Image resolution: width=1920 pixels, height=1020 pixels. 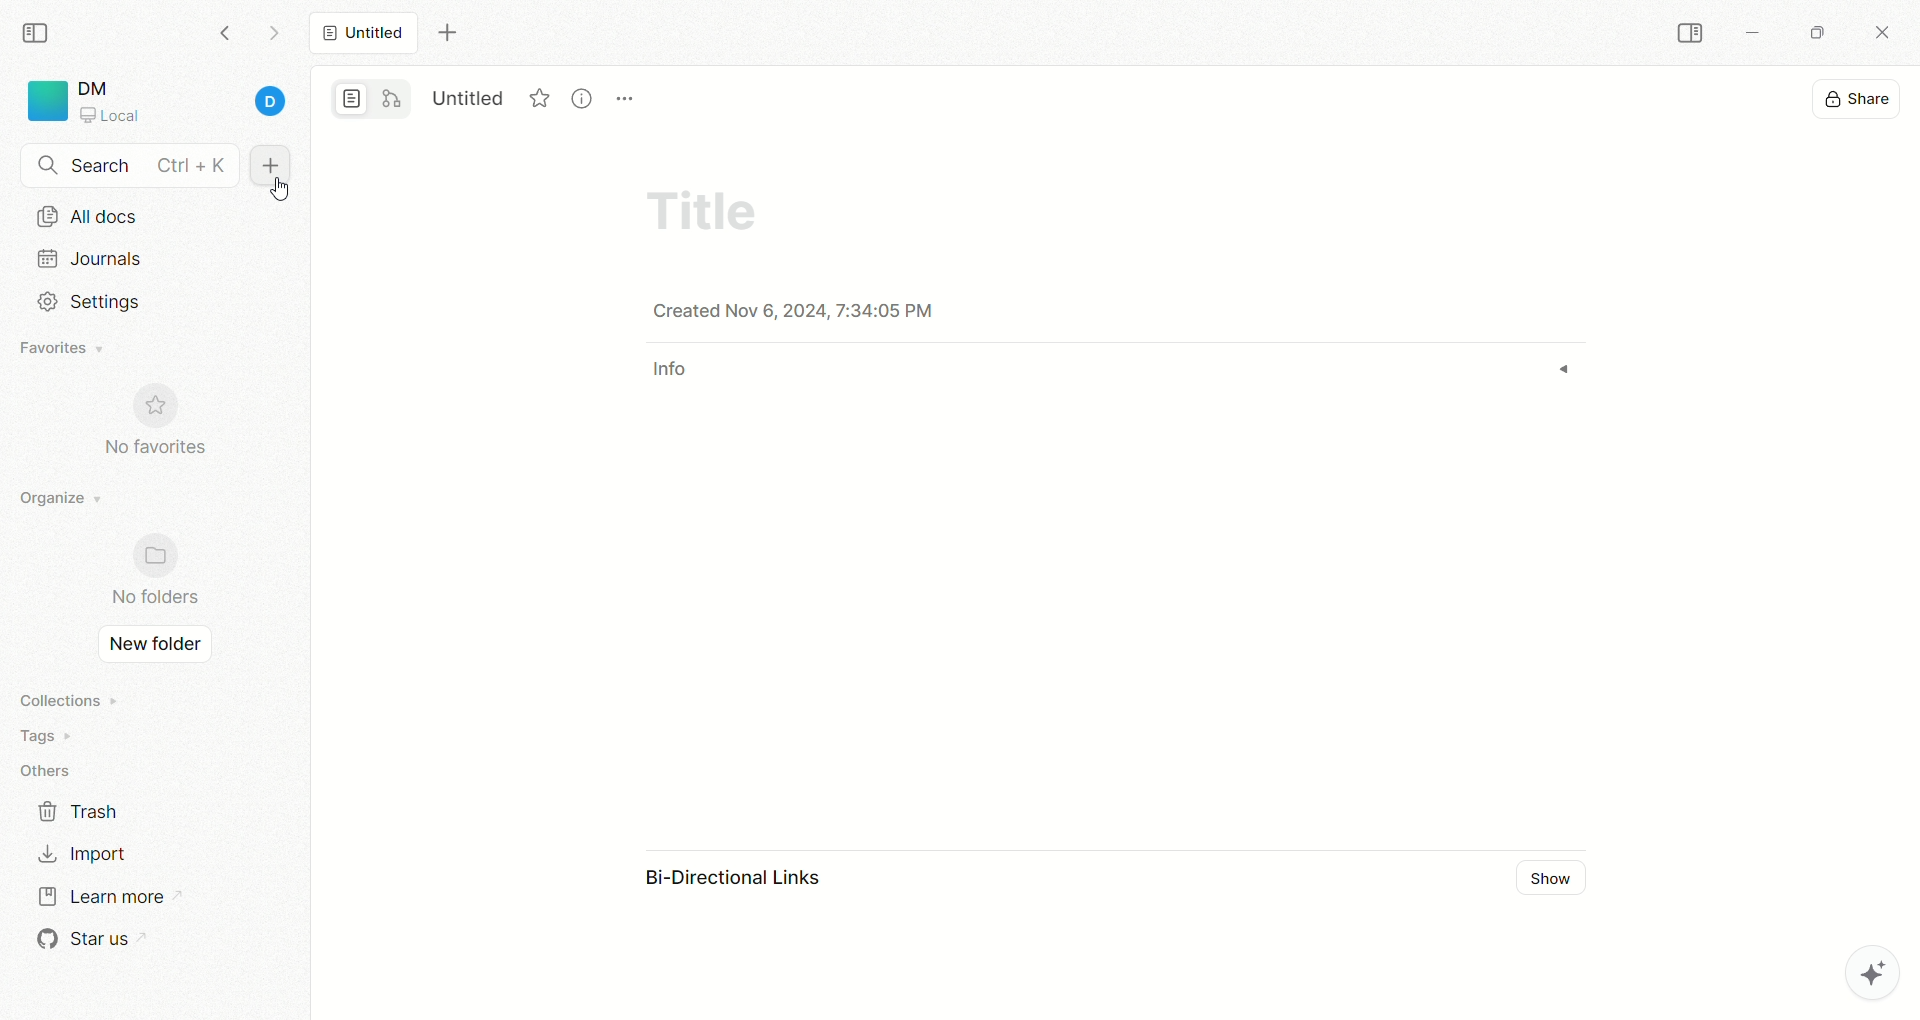 What do you see at coordinates (187, 103) in the screenshot?
I see `account details` at bounding box center [187, 103].